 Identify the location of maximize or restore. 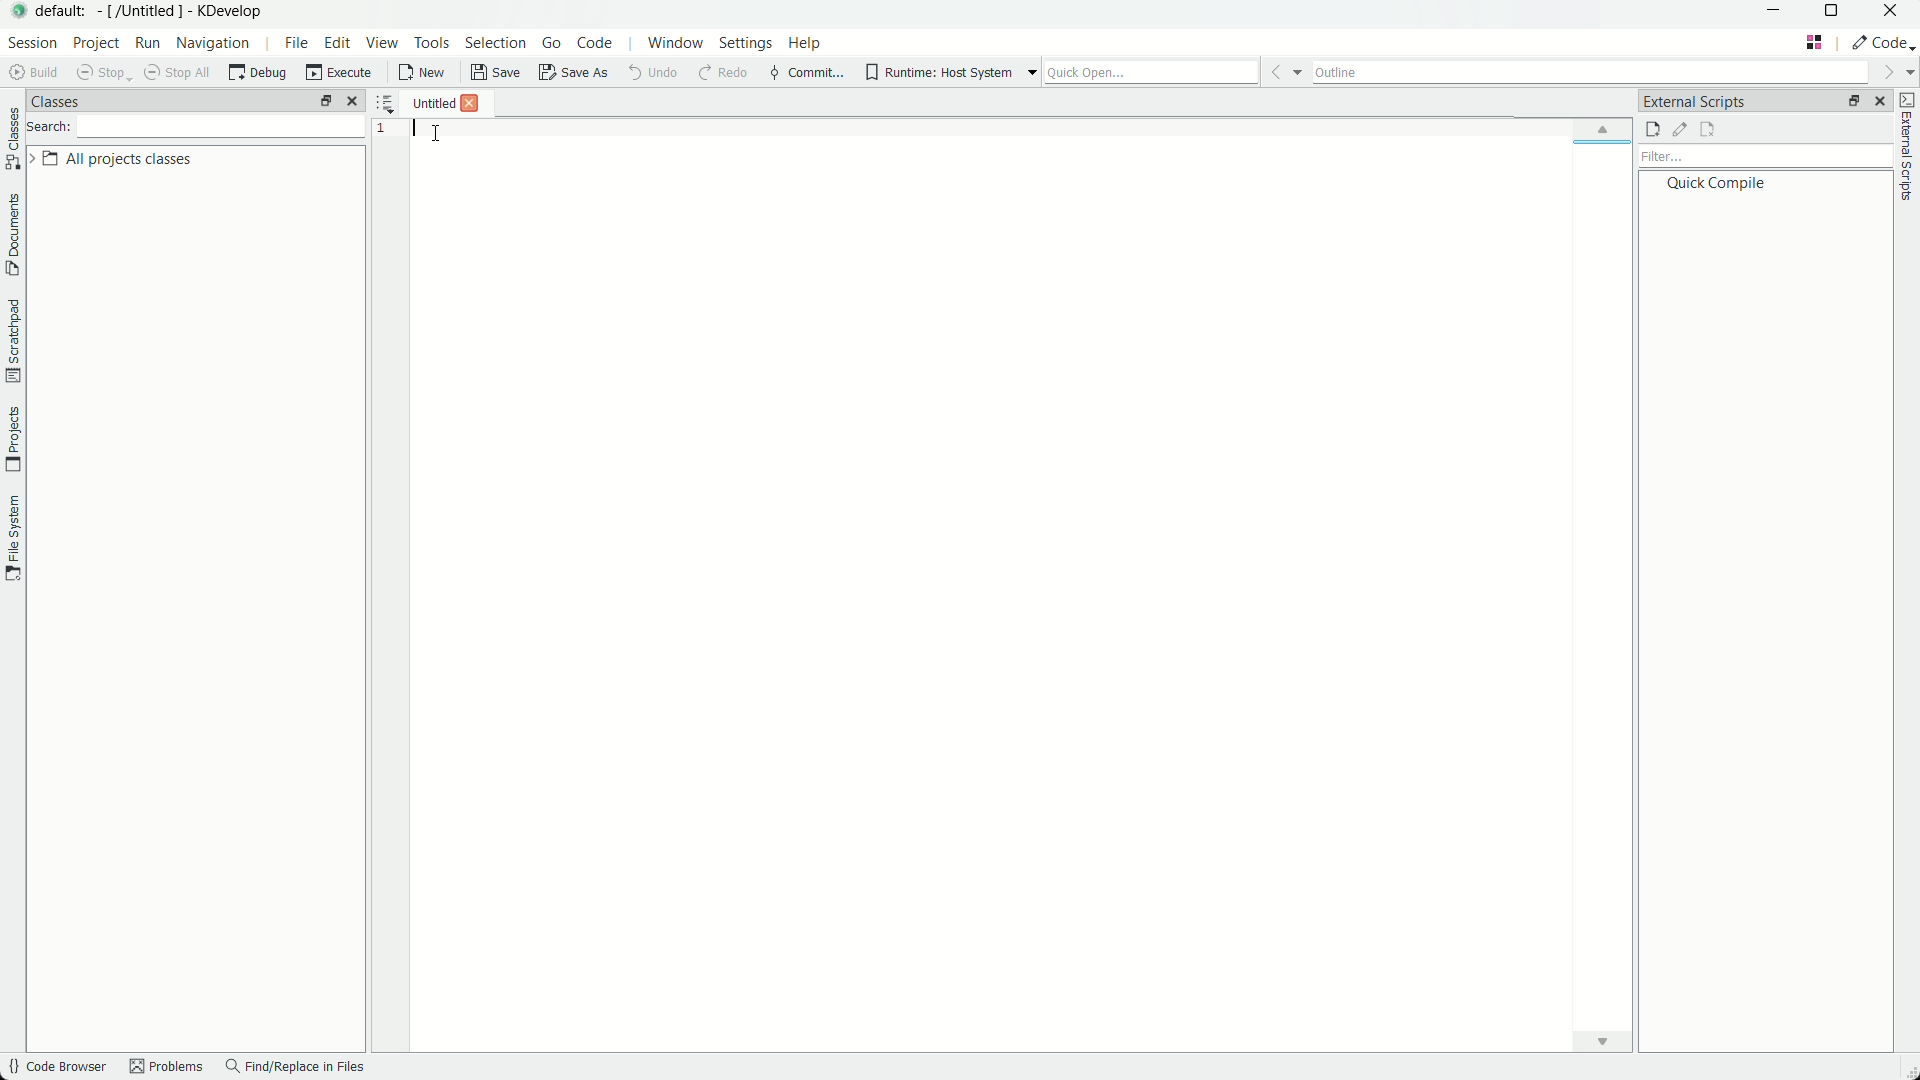
(1833, 15).